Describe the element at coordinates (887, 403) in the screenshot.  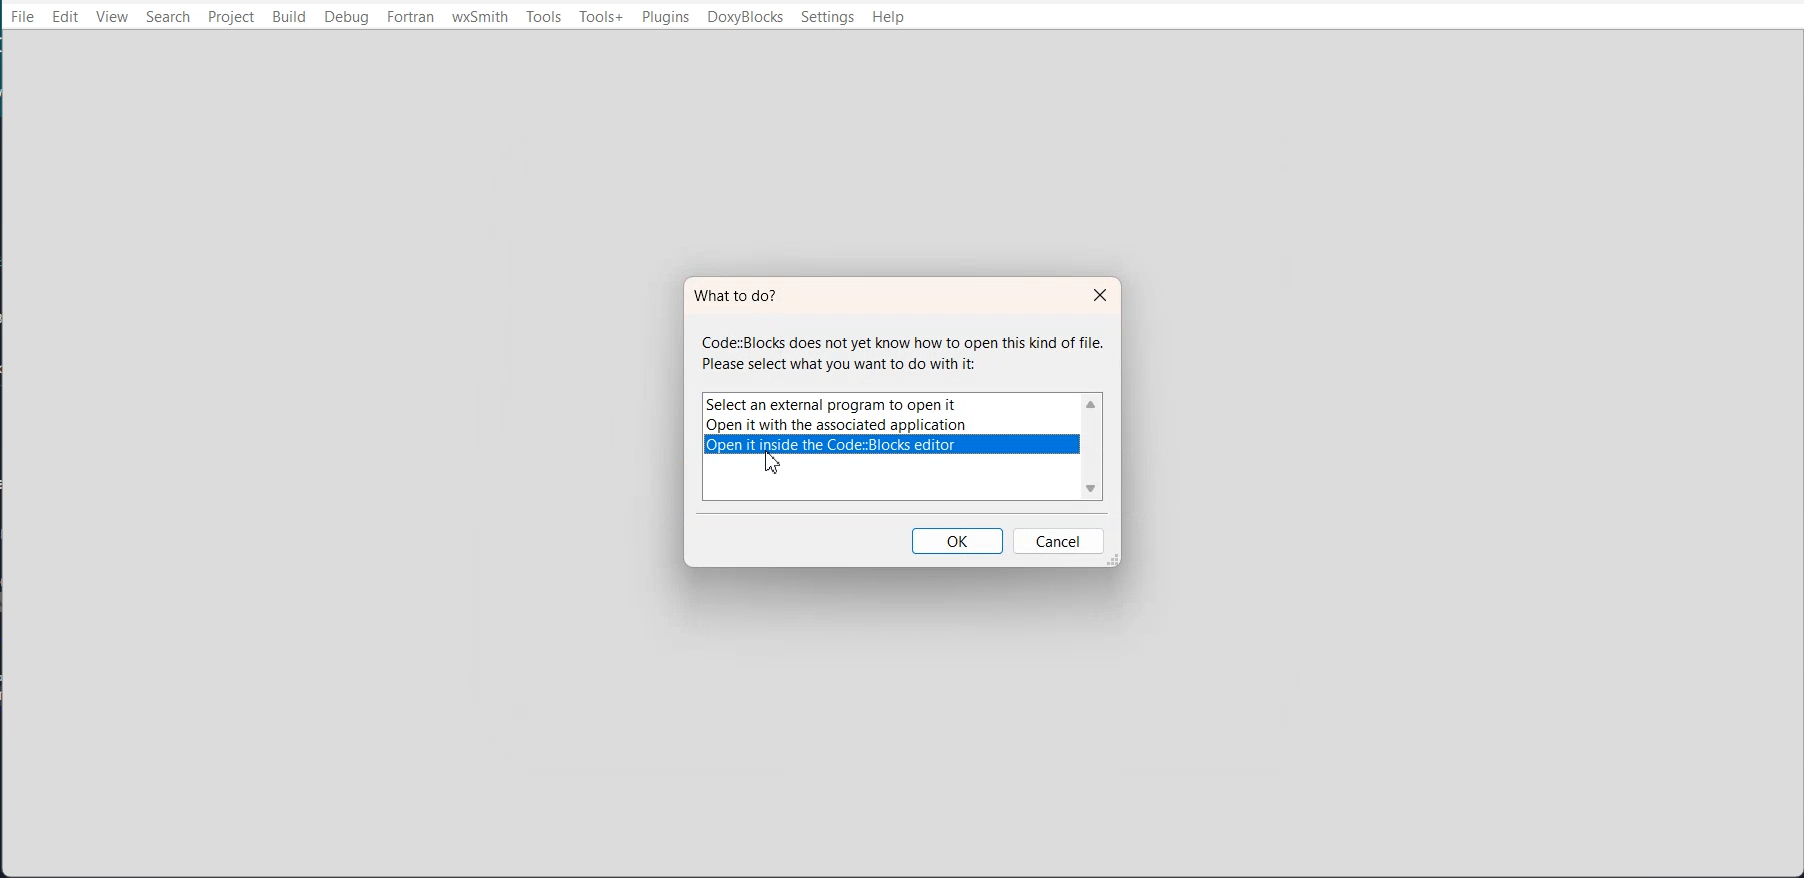
I see `Select an external program to open it` at that location.